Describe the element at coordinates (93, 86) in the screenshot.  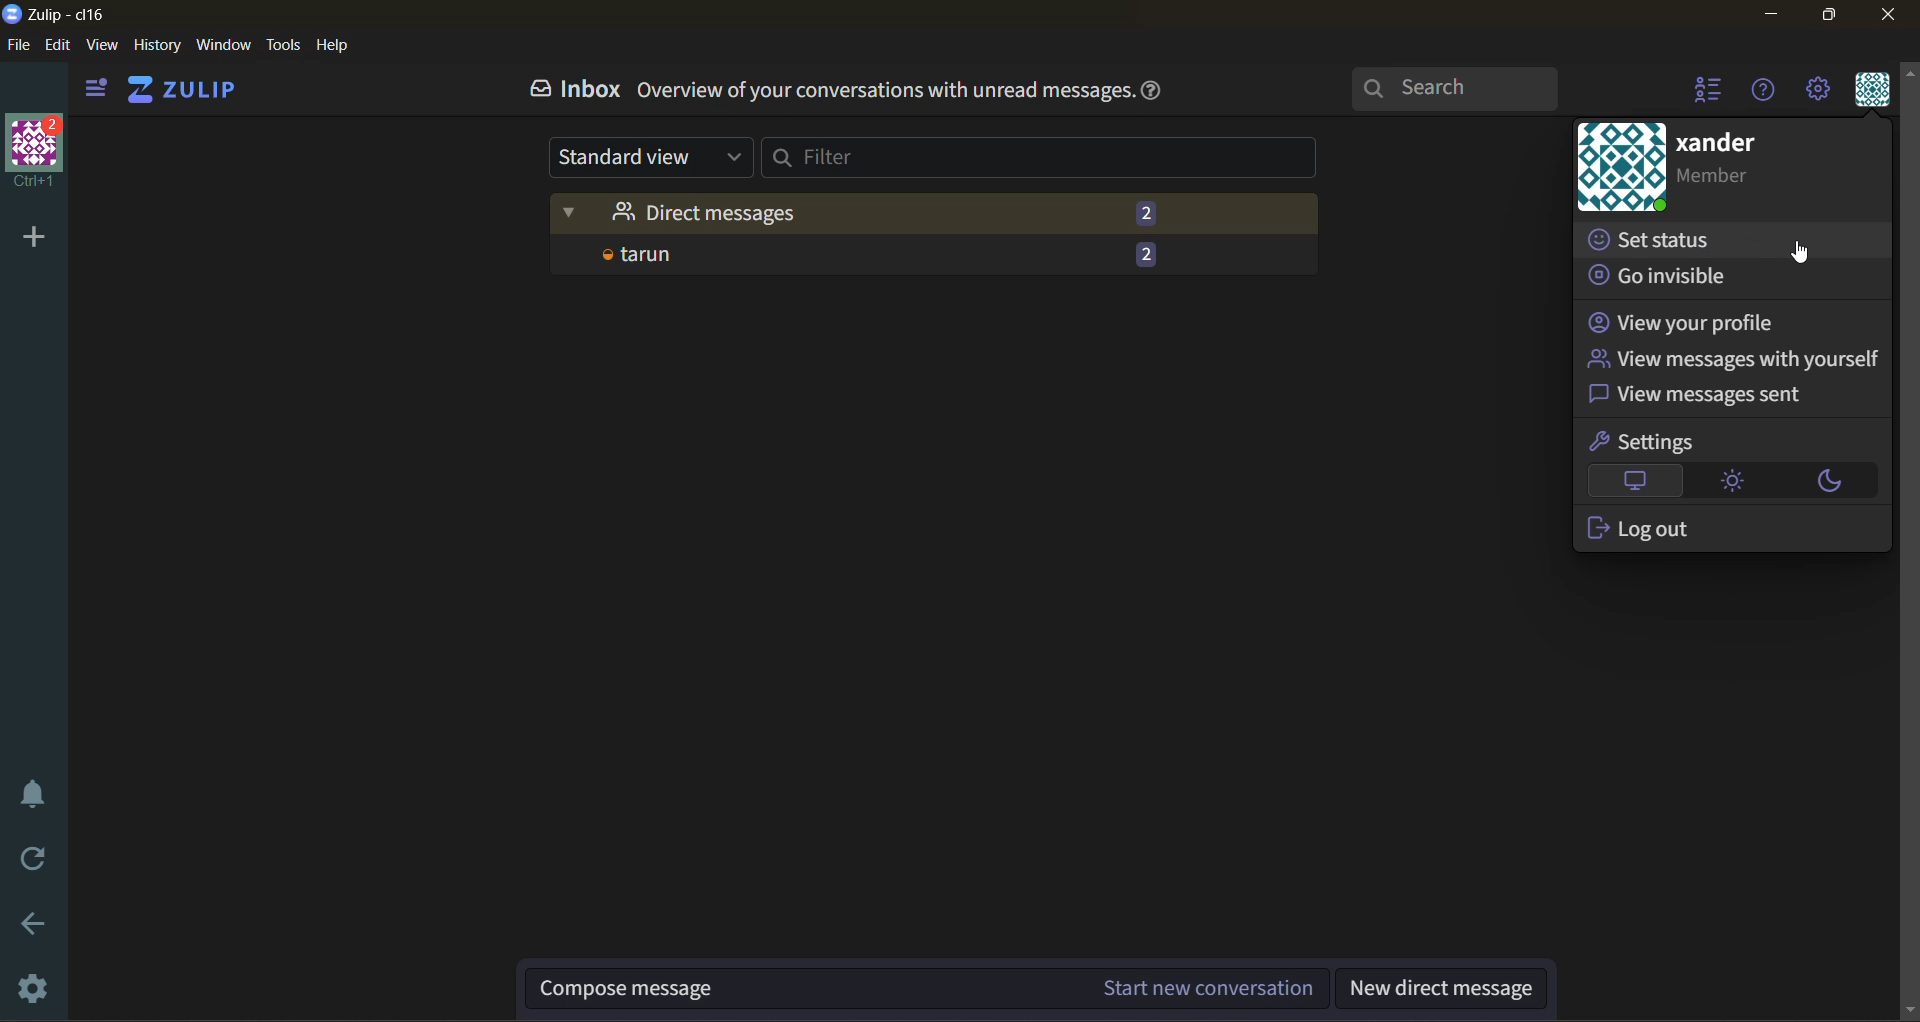
I see `hide sidebar ` at that location.